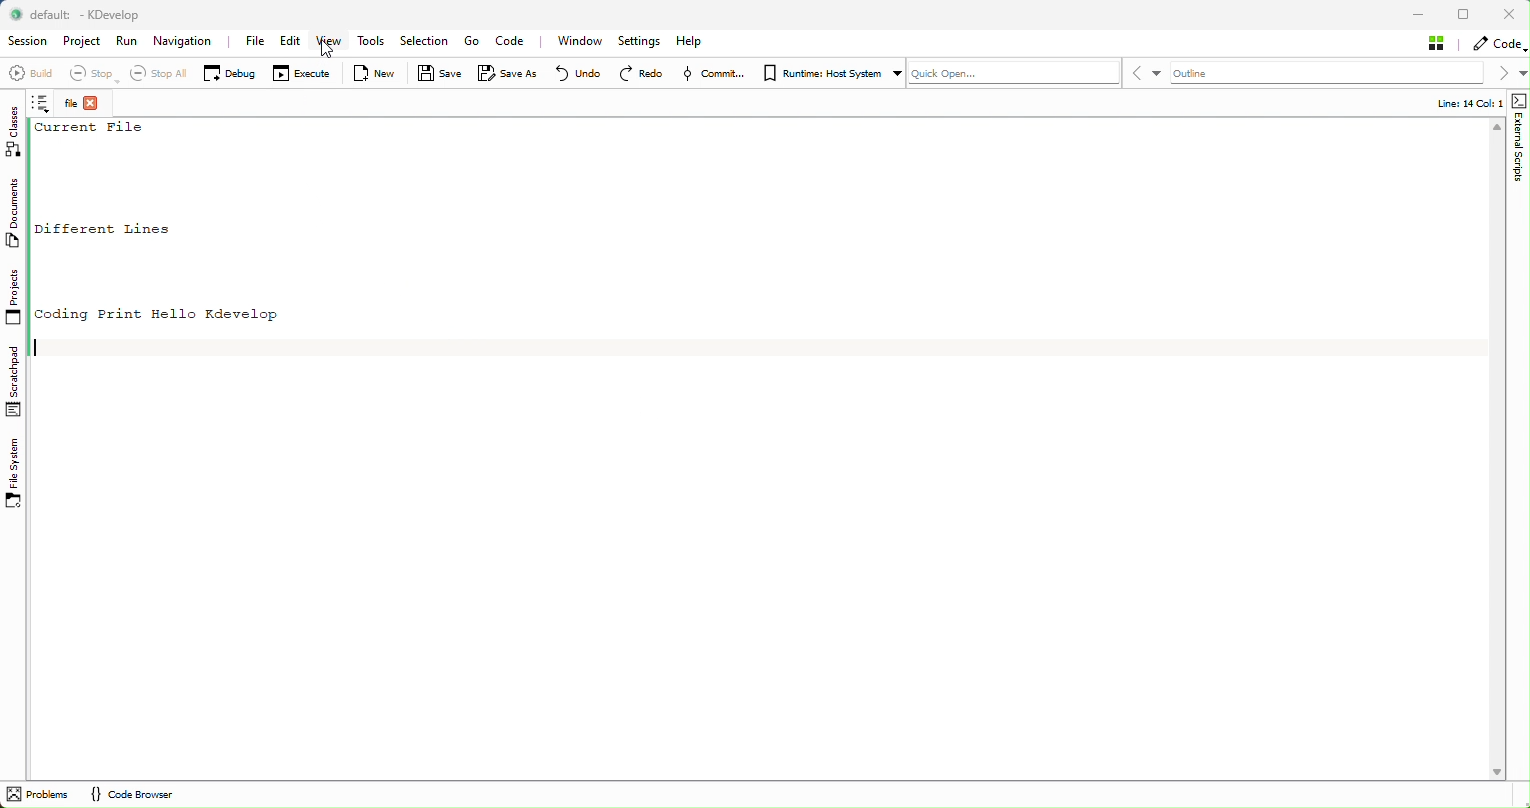 The image size is (1530, 808). I want to click on Quick Open, so click(1013, 72).